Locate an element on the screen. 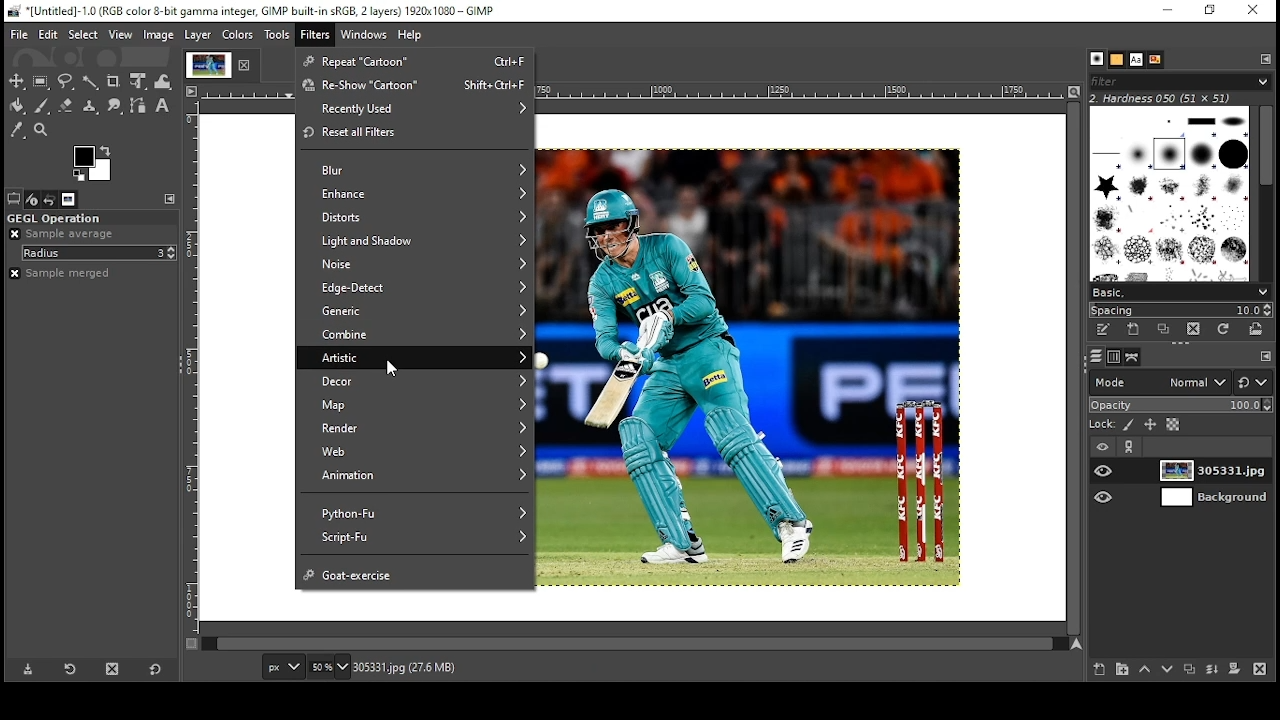 The image size is (1280, 720). configure this tab is located at coordinates (1264, 358).